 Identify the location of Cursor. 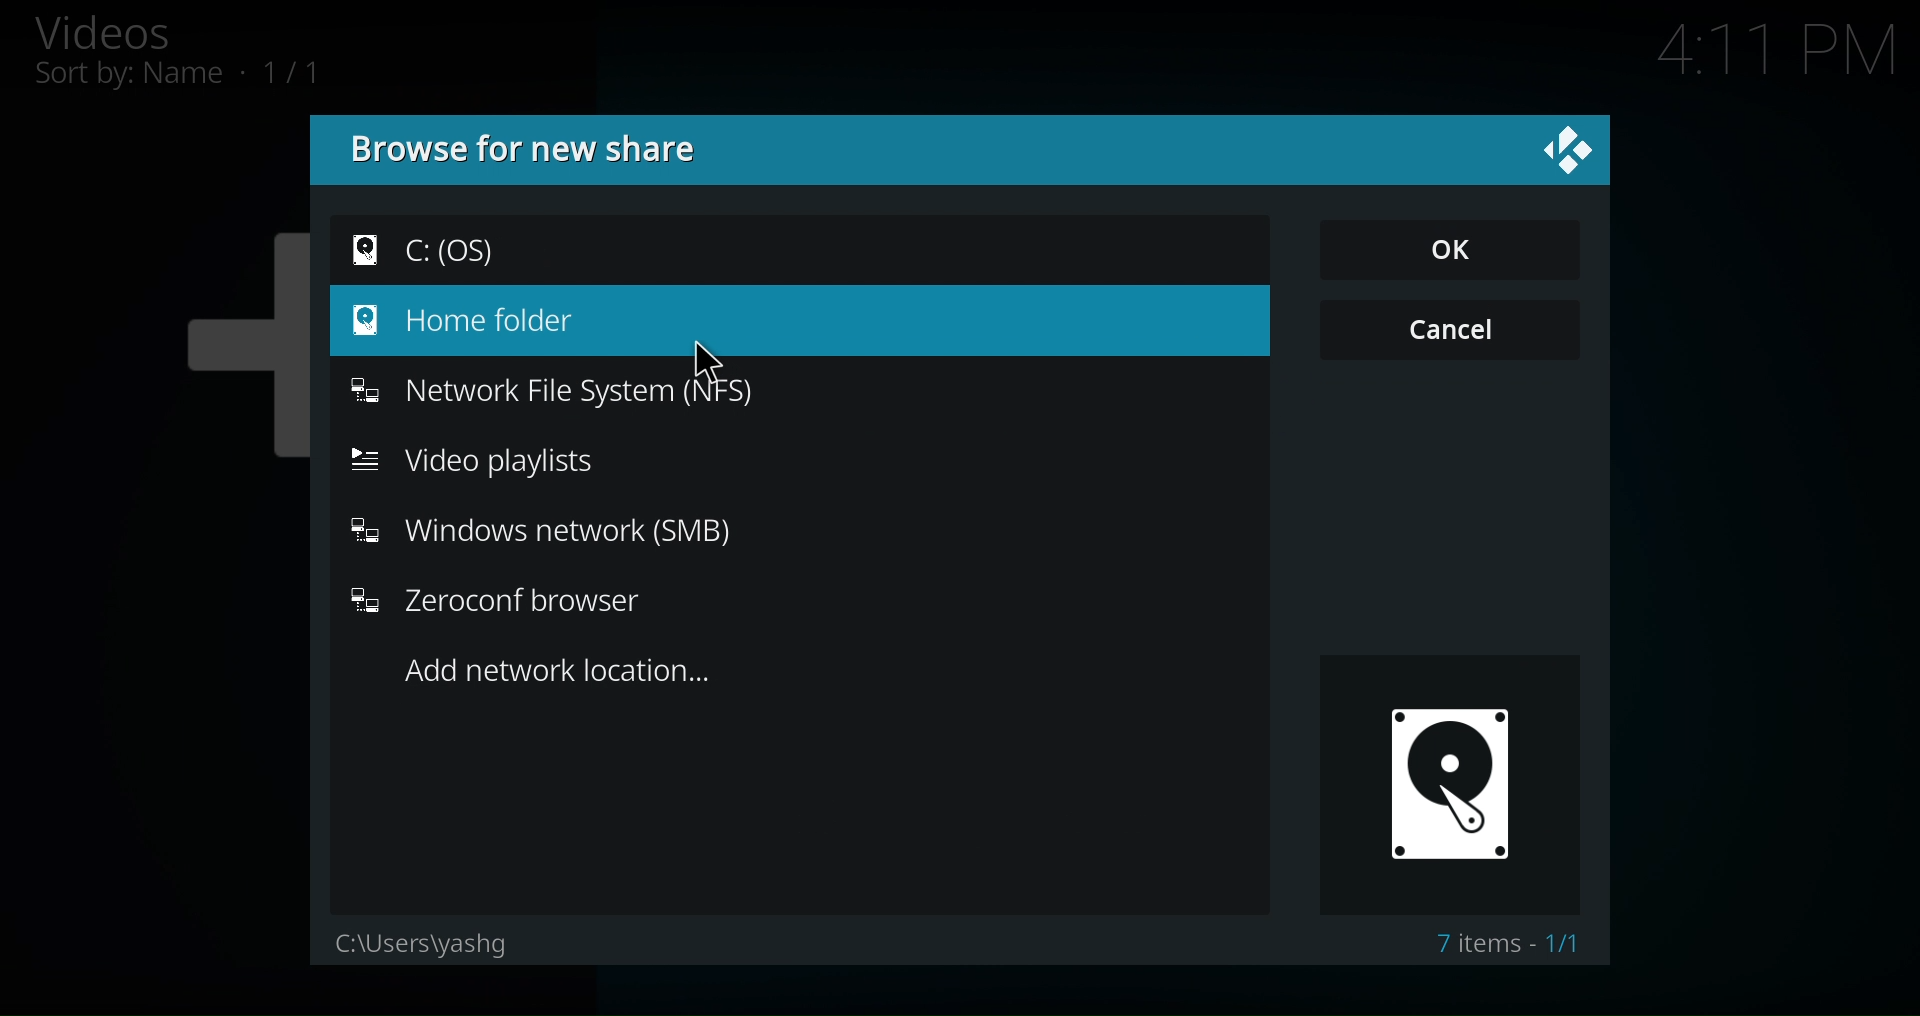
(708, 356).